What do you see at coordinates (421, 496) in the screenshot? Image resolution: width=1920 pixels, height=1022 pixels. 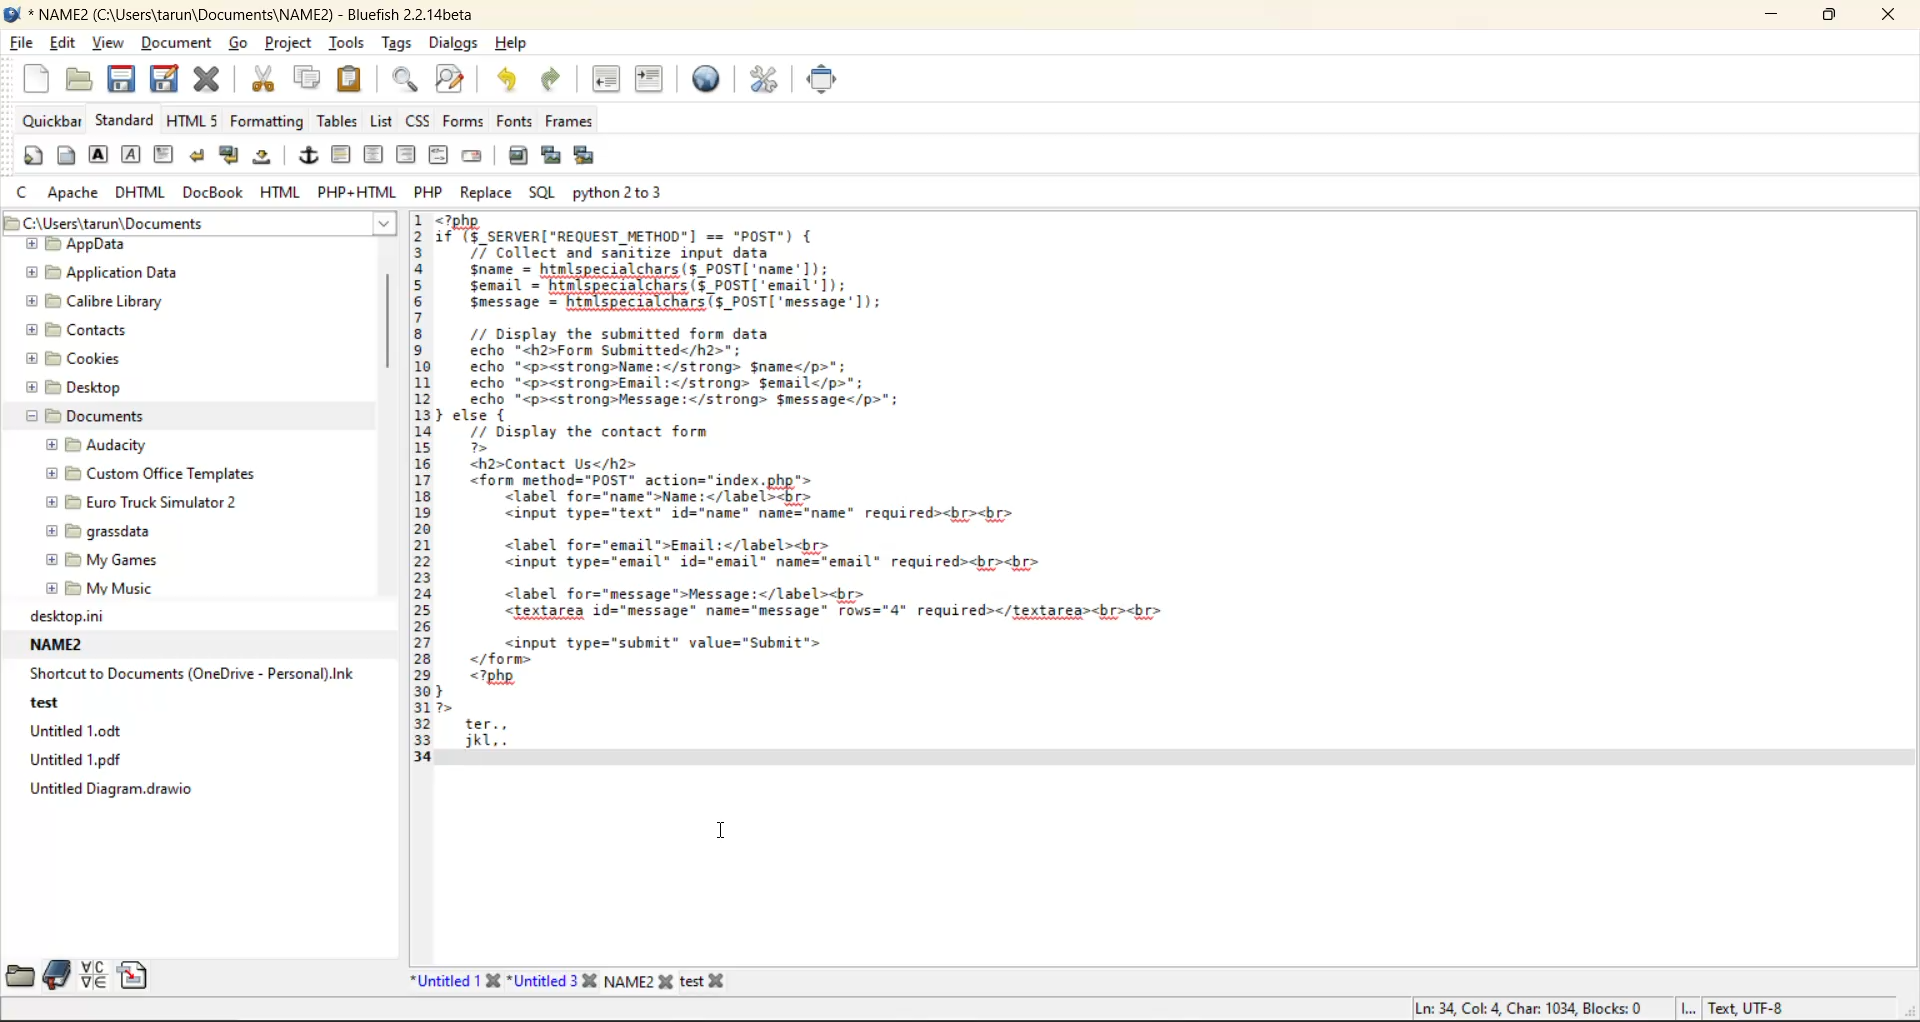 I see `line numberss` at bounding box center [421, 496].